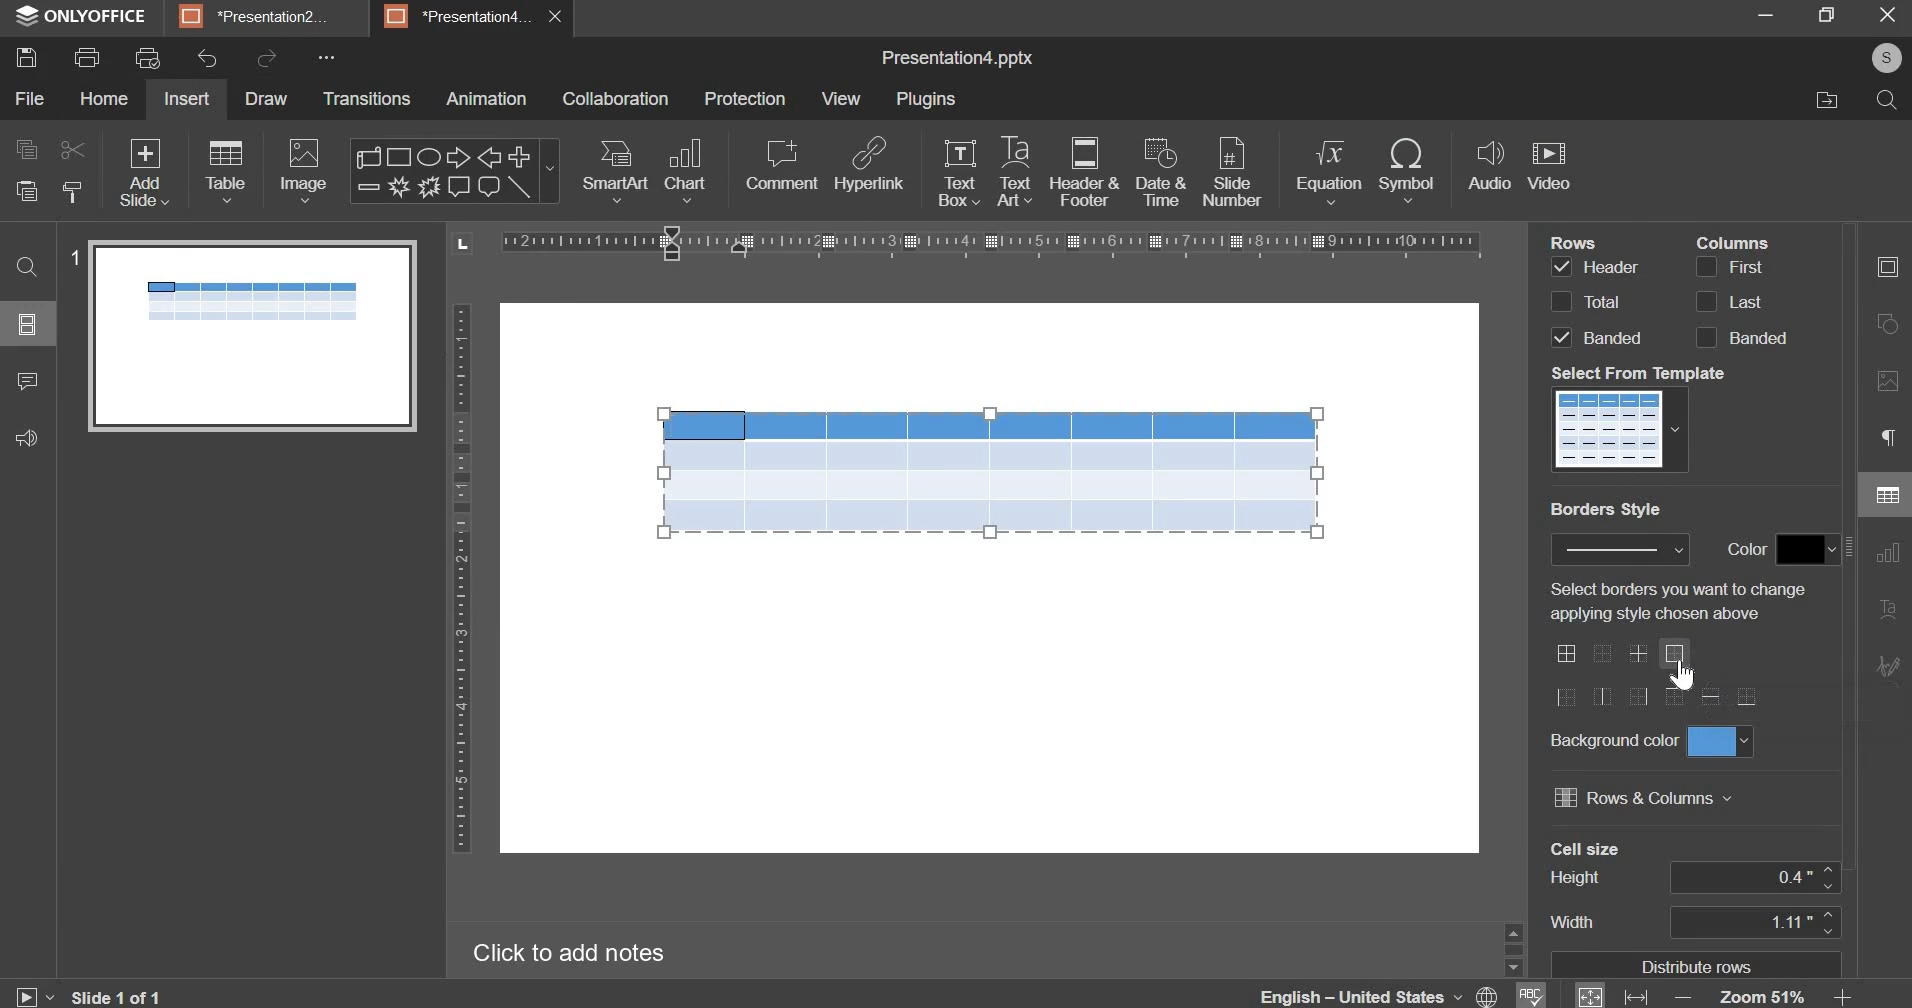 The image size is (1912, 1008). I want to click on border style, so click(1619, 550).